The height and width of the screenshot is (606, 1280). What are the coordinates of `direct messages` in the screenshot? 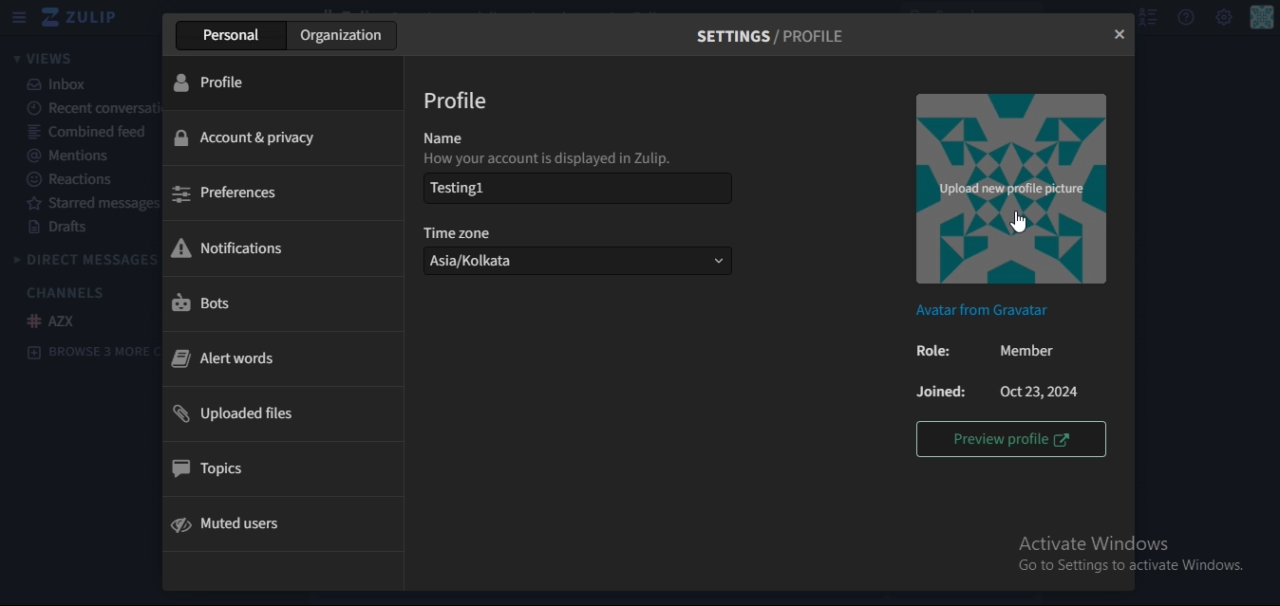 It's located at (86, 256).